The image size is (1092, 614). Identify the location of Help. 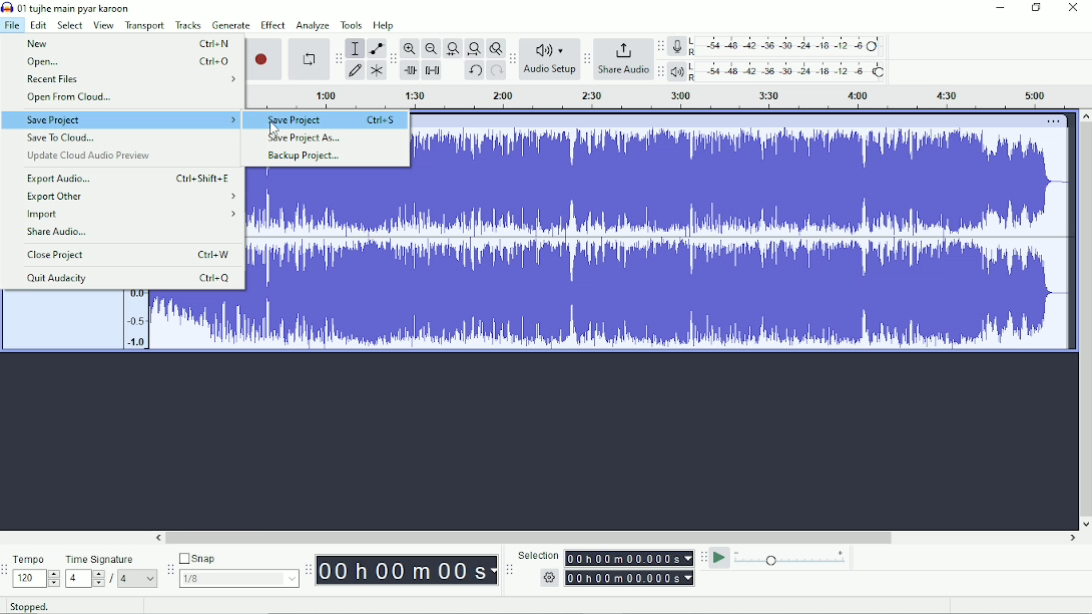
(385, 24).